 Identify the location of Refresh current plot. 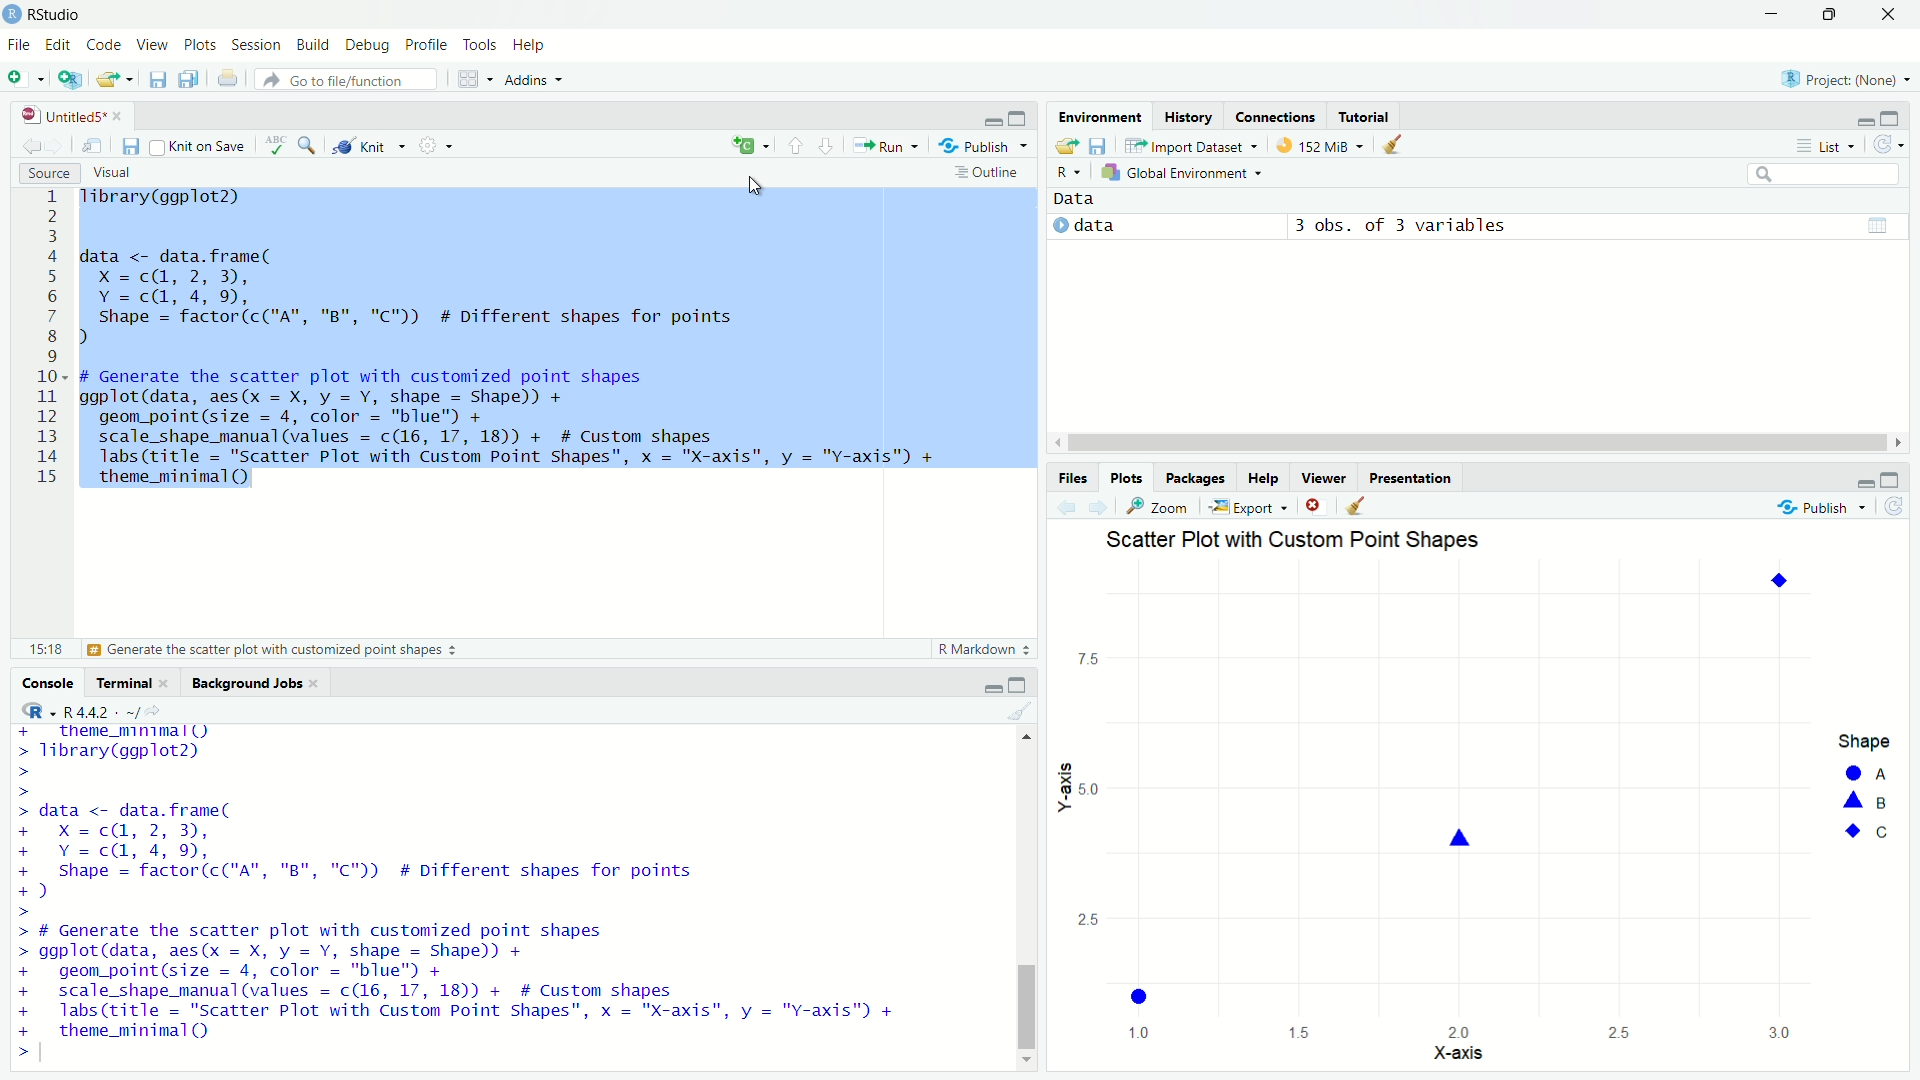
(1895, 507).